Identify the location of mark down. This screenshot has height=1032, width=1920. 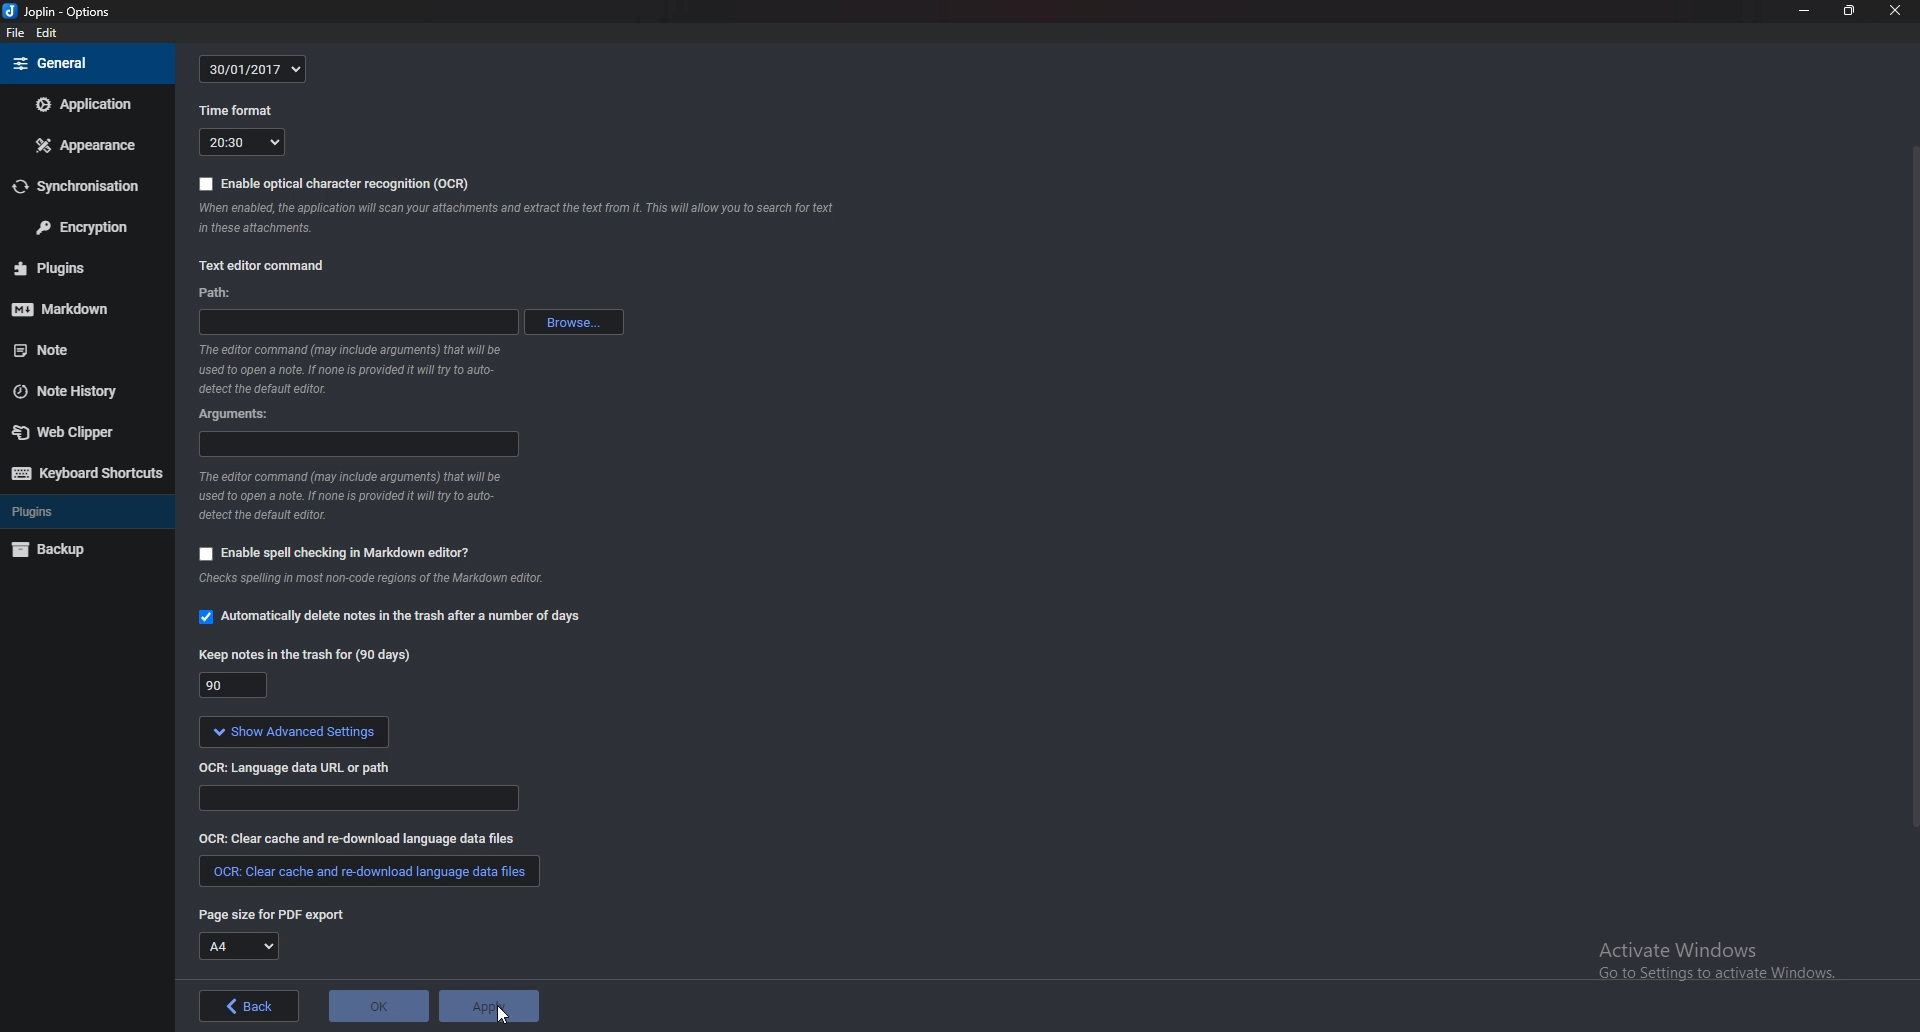
(67, 310).